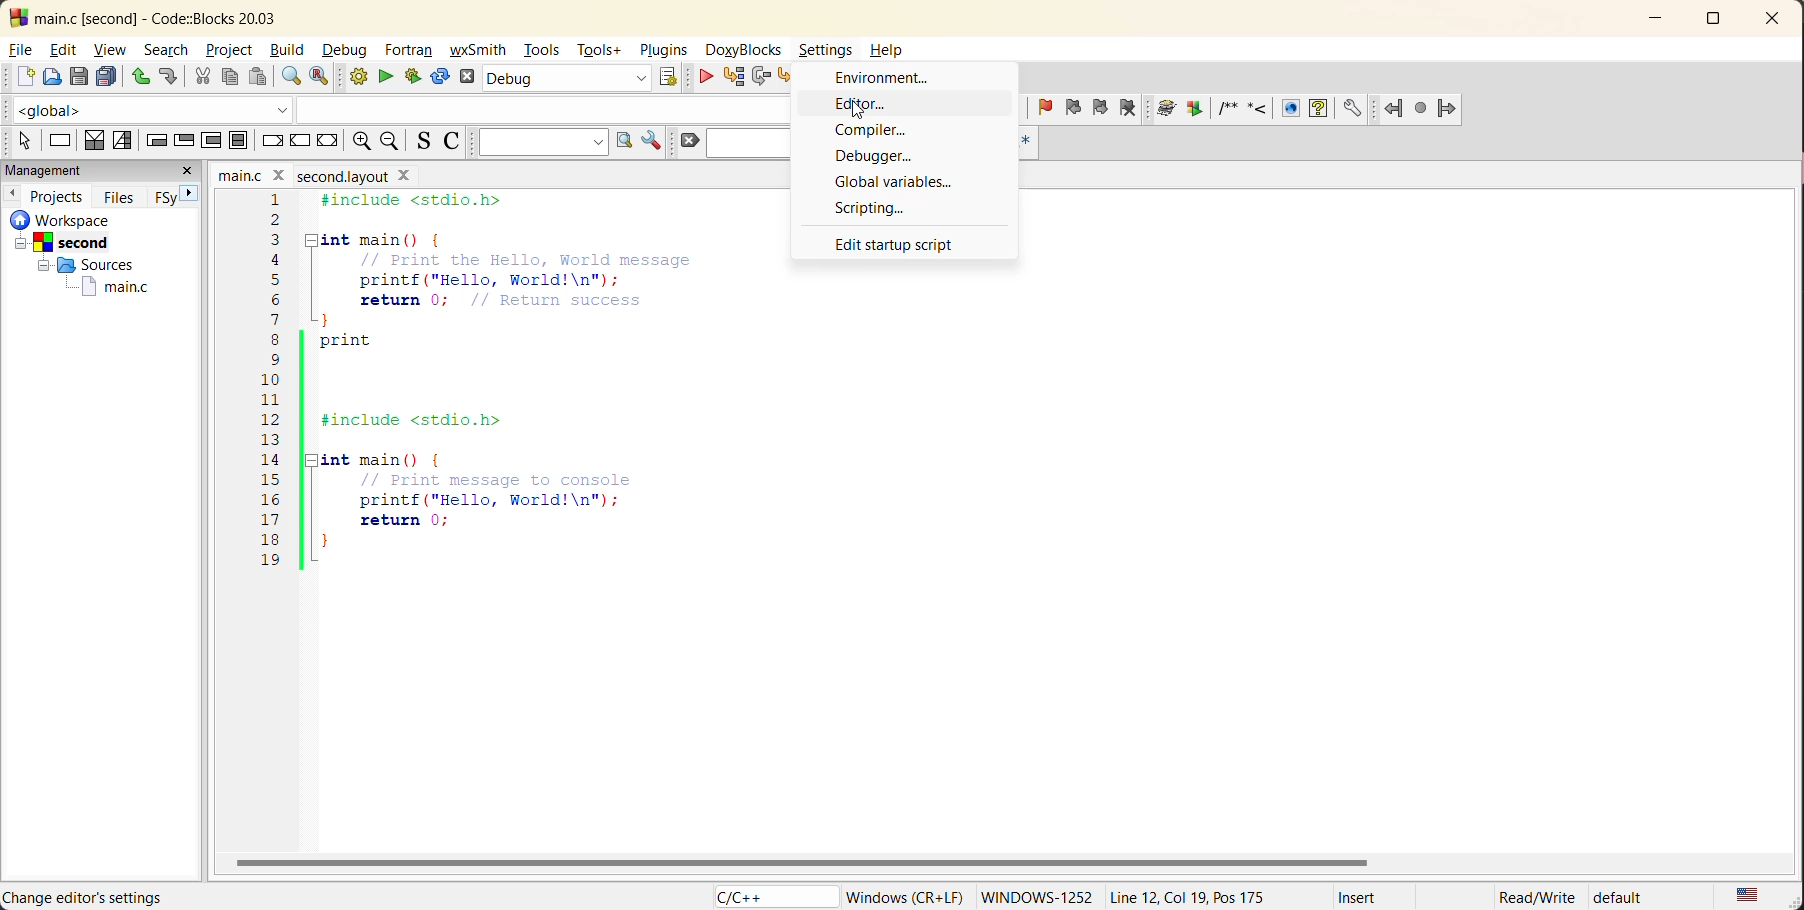 The height and width of the screenshot is (910, 1804). Describe the element at coordinates (1199, 897) in the screenshot. I see `Line 12, col 19, pos 175` at that location.